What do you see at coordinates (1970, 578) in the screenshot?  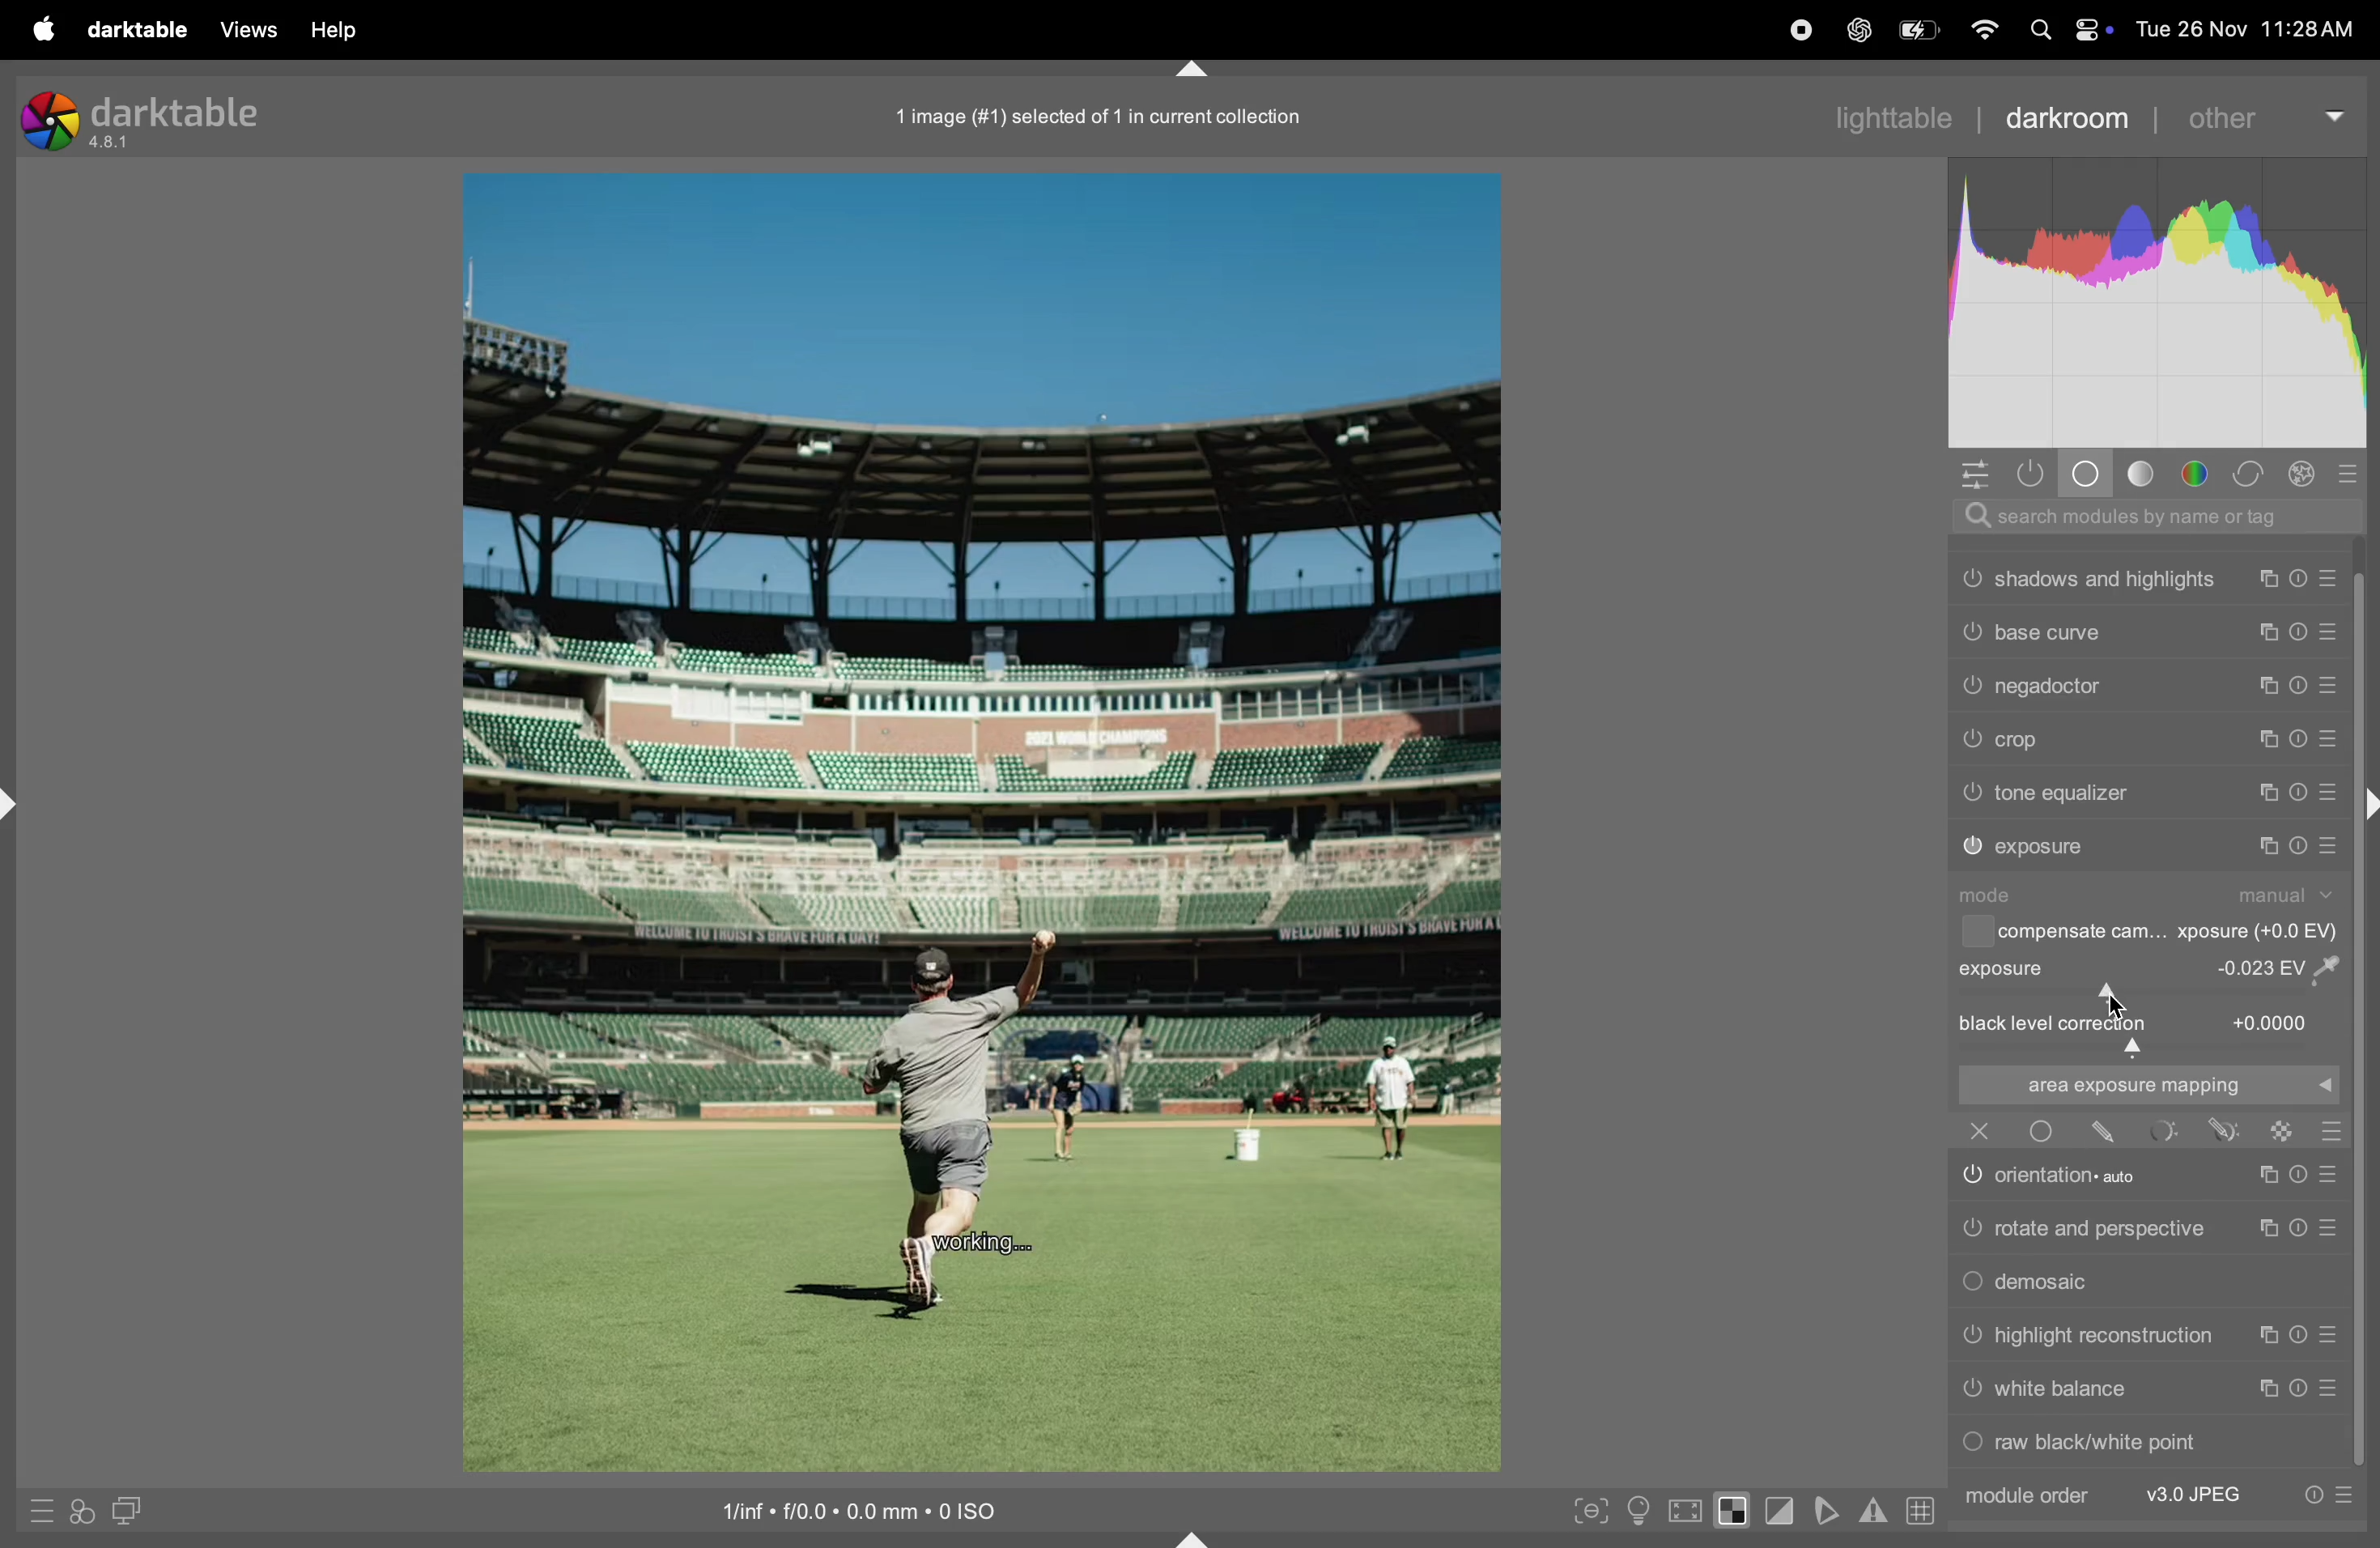 I see `Switch on or off` at bounding box center [1970, 578].